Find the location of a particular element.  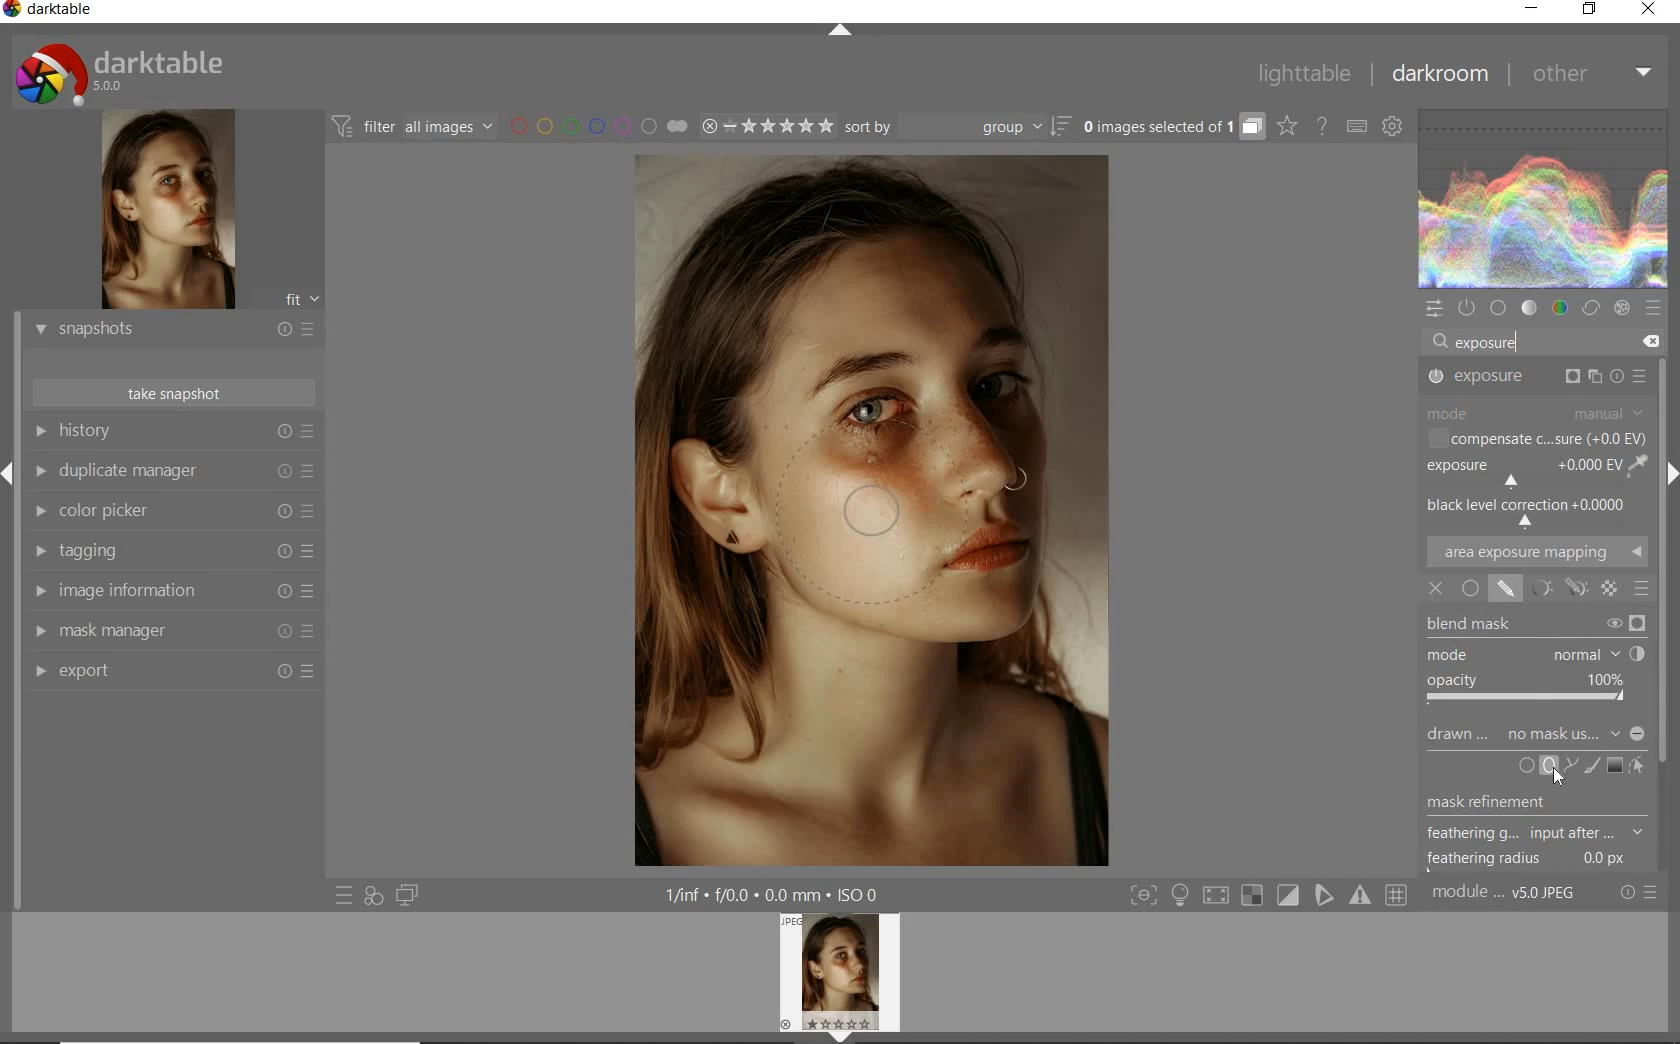

DRAWN MASK is located at coordinates (1536, 734).